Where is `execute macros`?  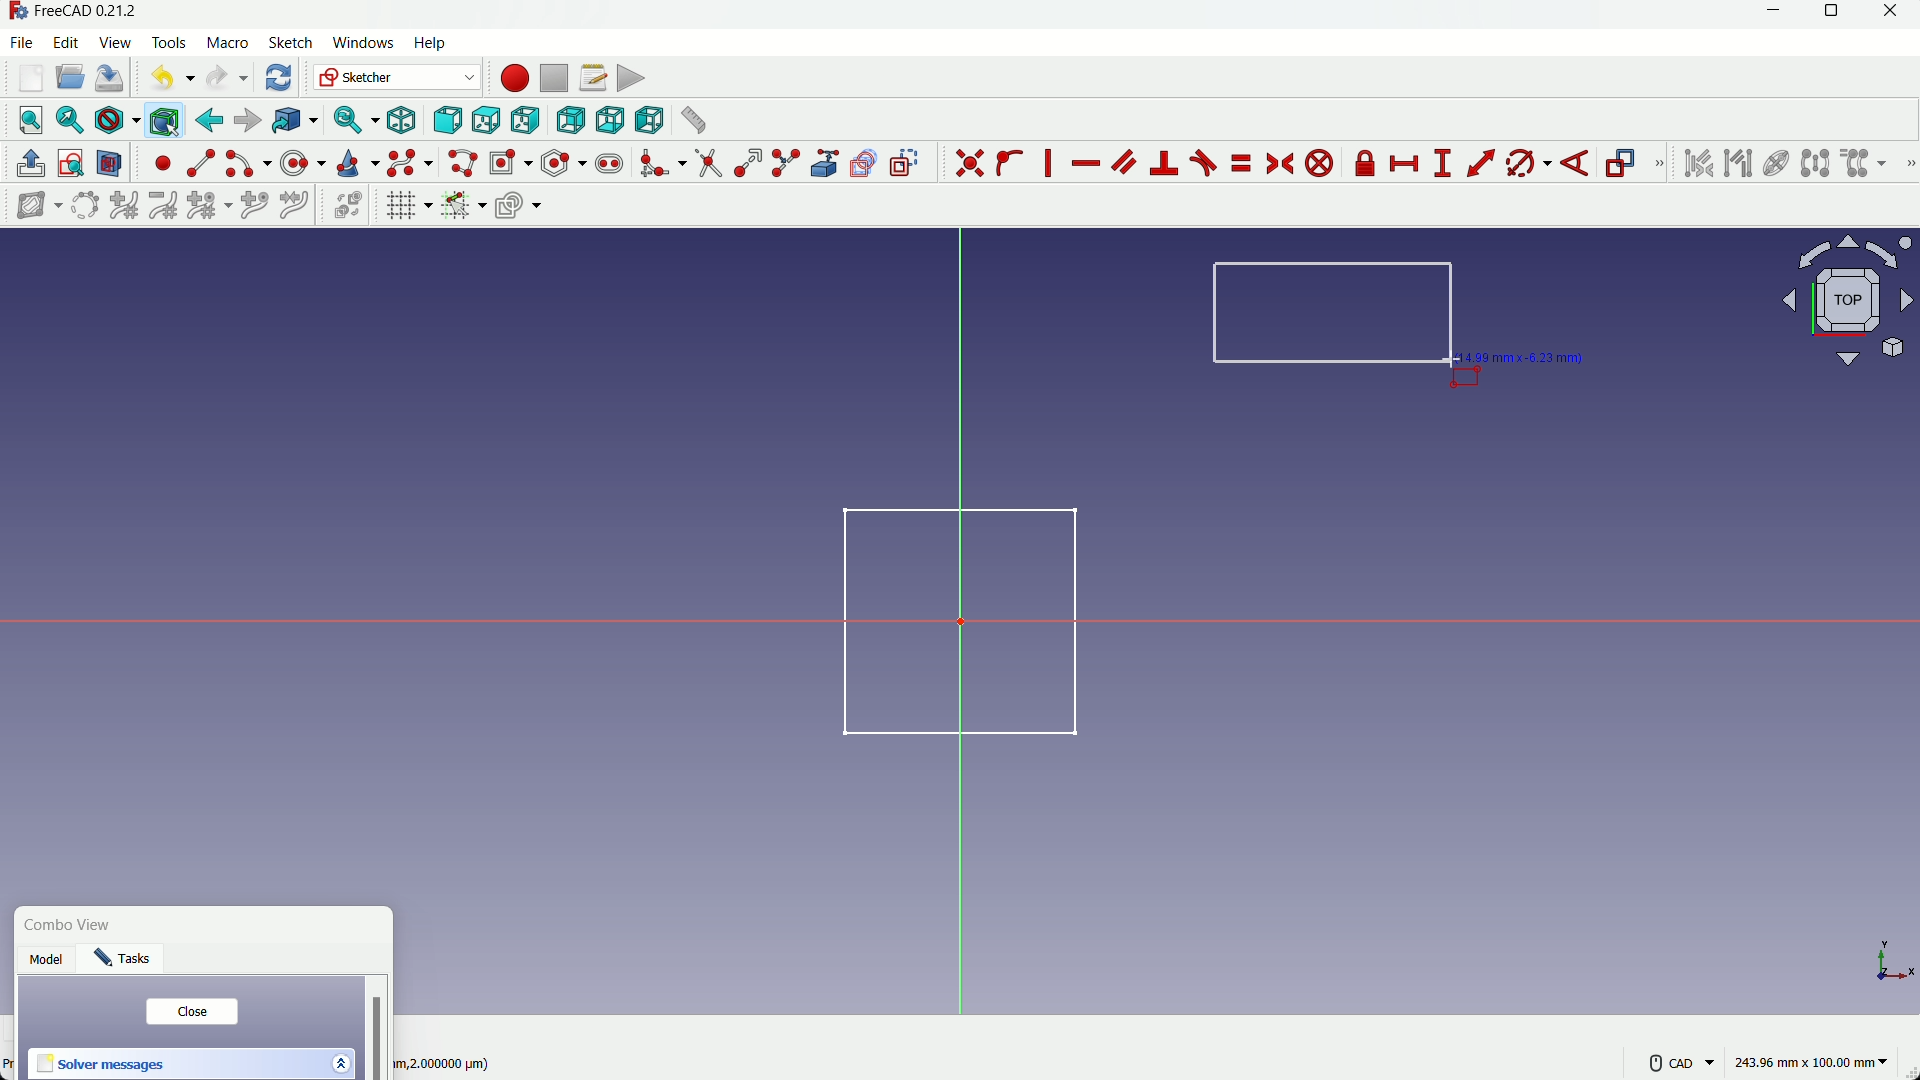
execute macros is located at coordinates (631, 78).